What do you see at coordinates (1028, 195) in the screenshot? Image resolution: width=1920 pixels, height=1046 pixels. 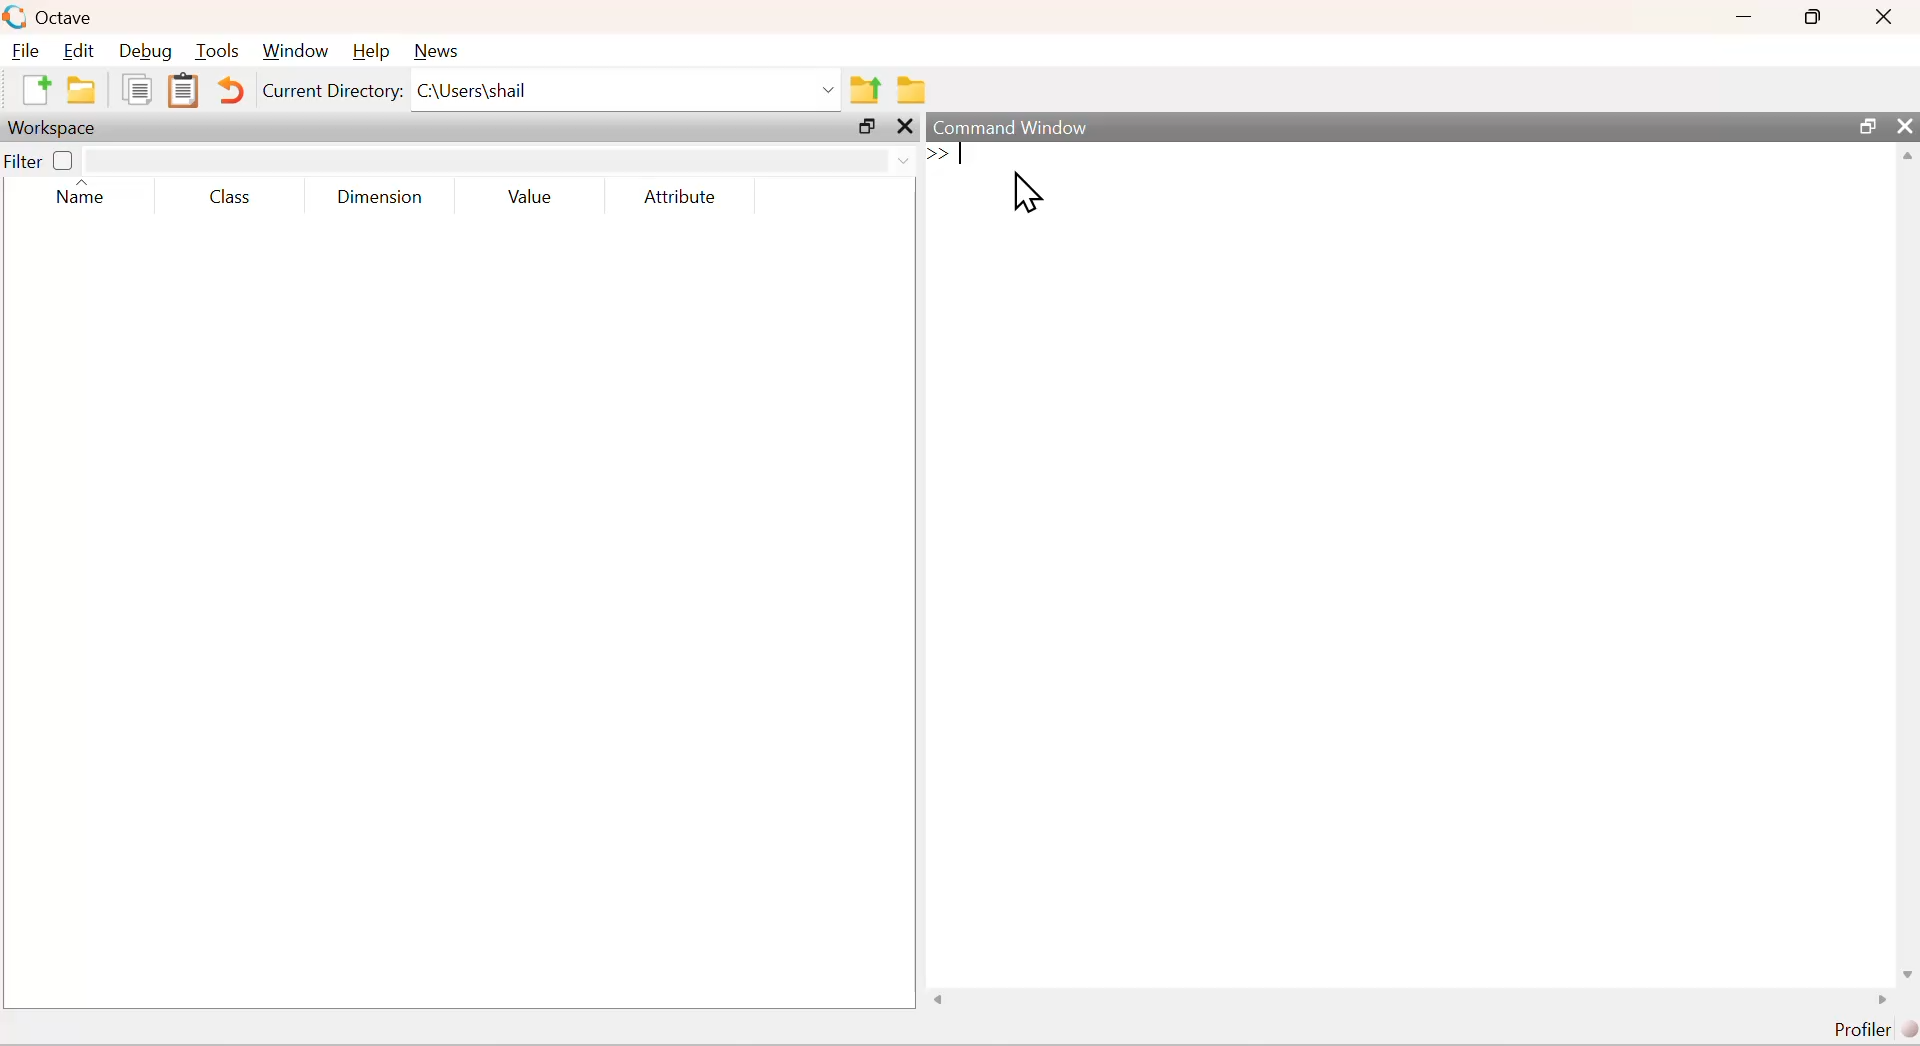 I see `cursor` at bounding box center [1028, 195].